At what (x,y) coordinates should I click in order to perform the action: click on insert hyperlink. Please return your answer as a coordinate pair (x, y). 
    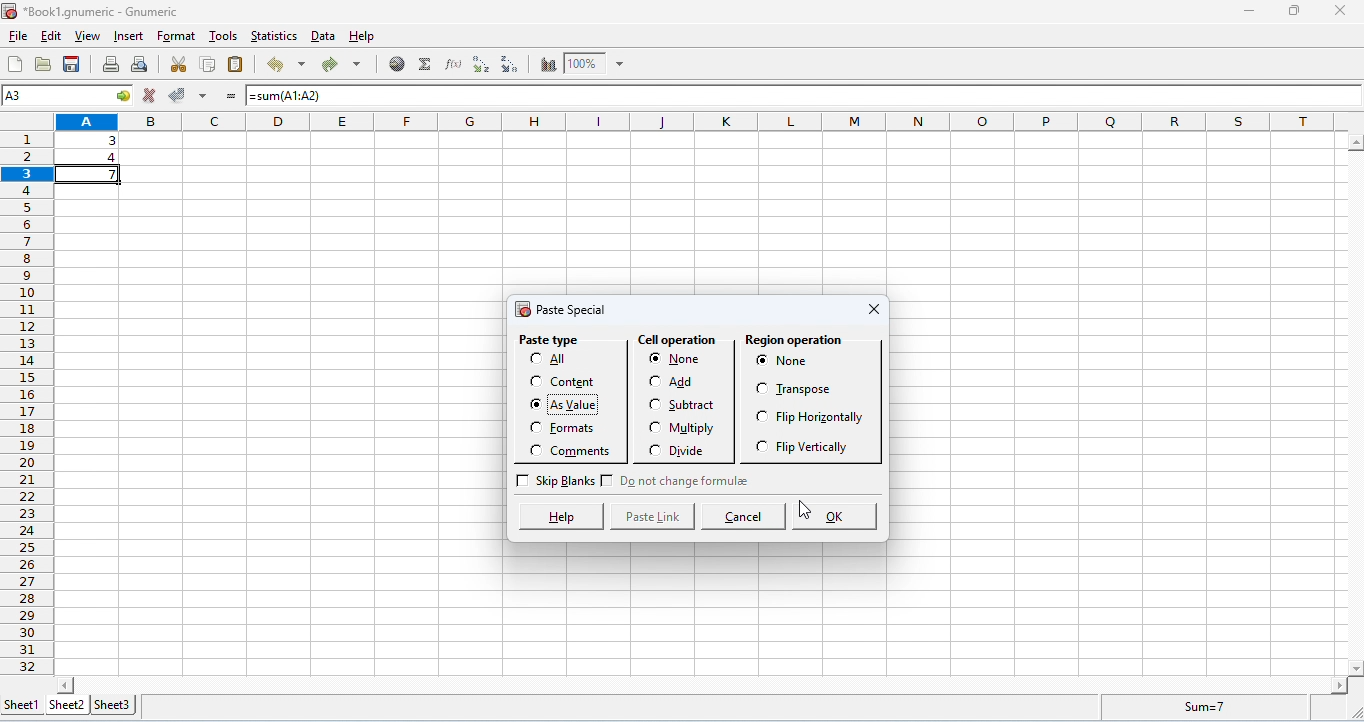
    Looking at the image, I should click on (396, 65).